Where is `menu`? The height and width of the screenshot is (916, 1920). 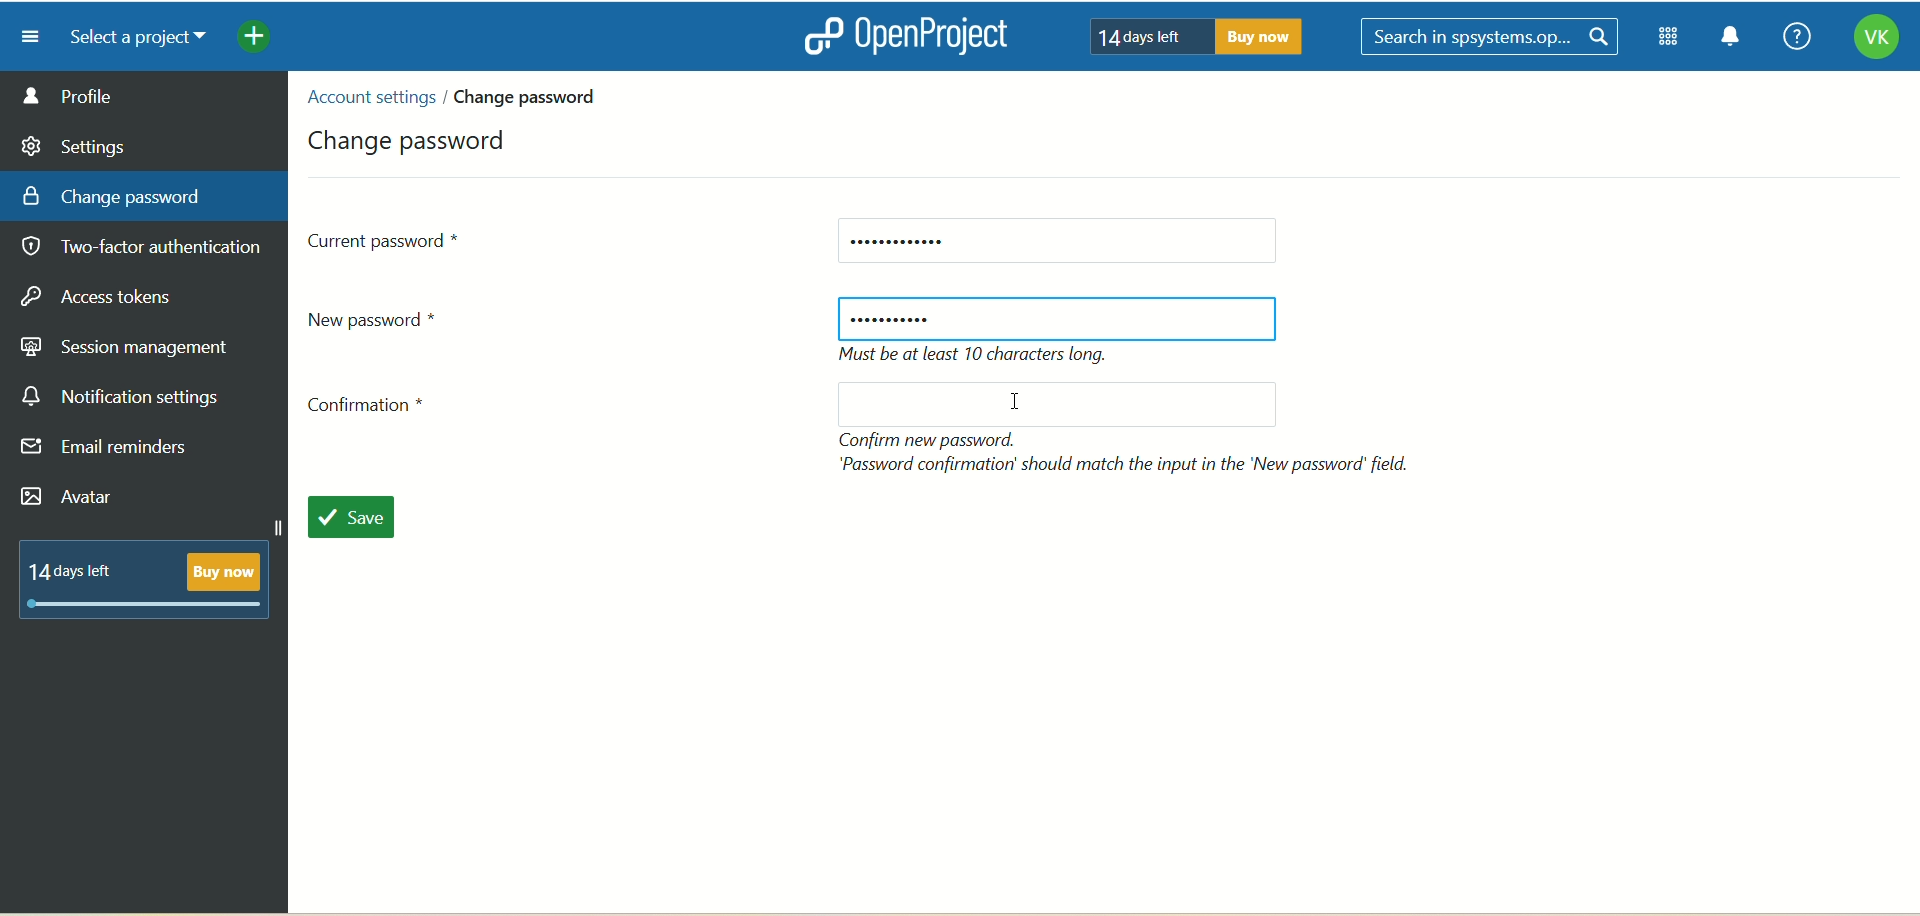
menu is located at coordinates (23, 36).